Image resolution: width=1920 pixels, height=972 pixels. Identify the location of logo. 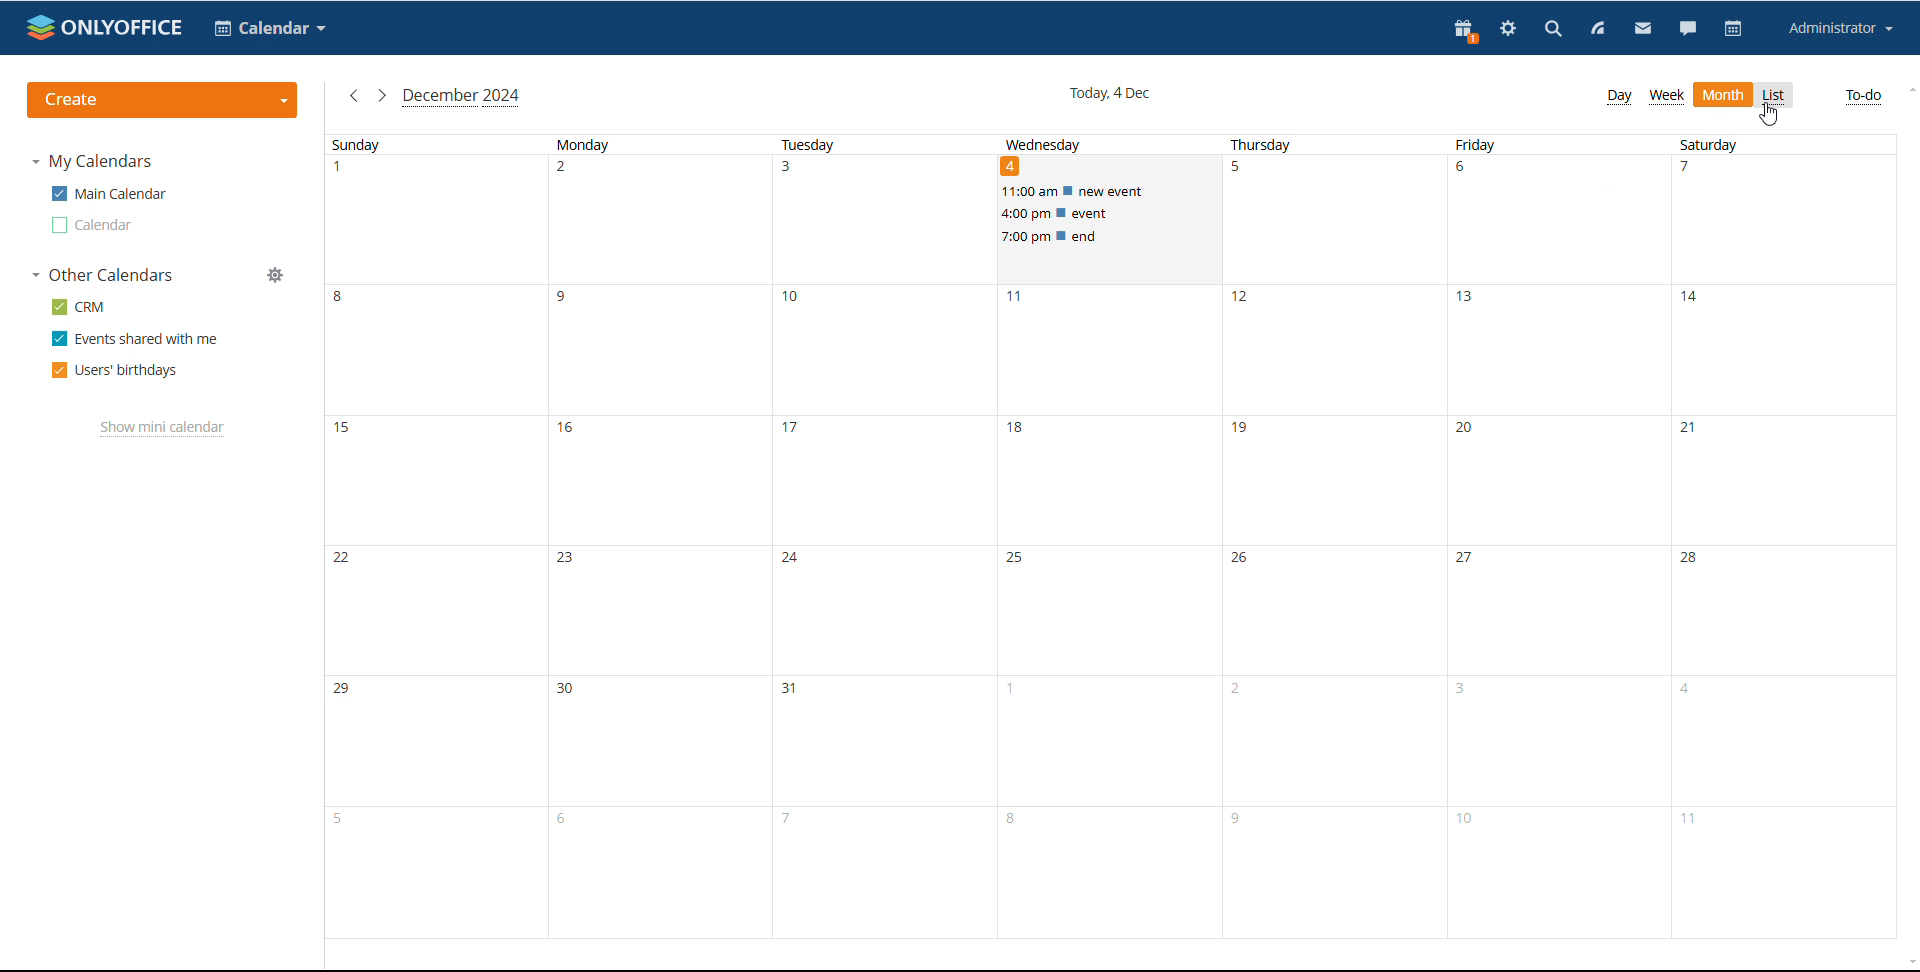
(105, 26).